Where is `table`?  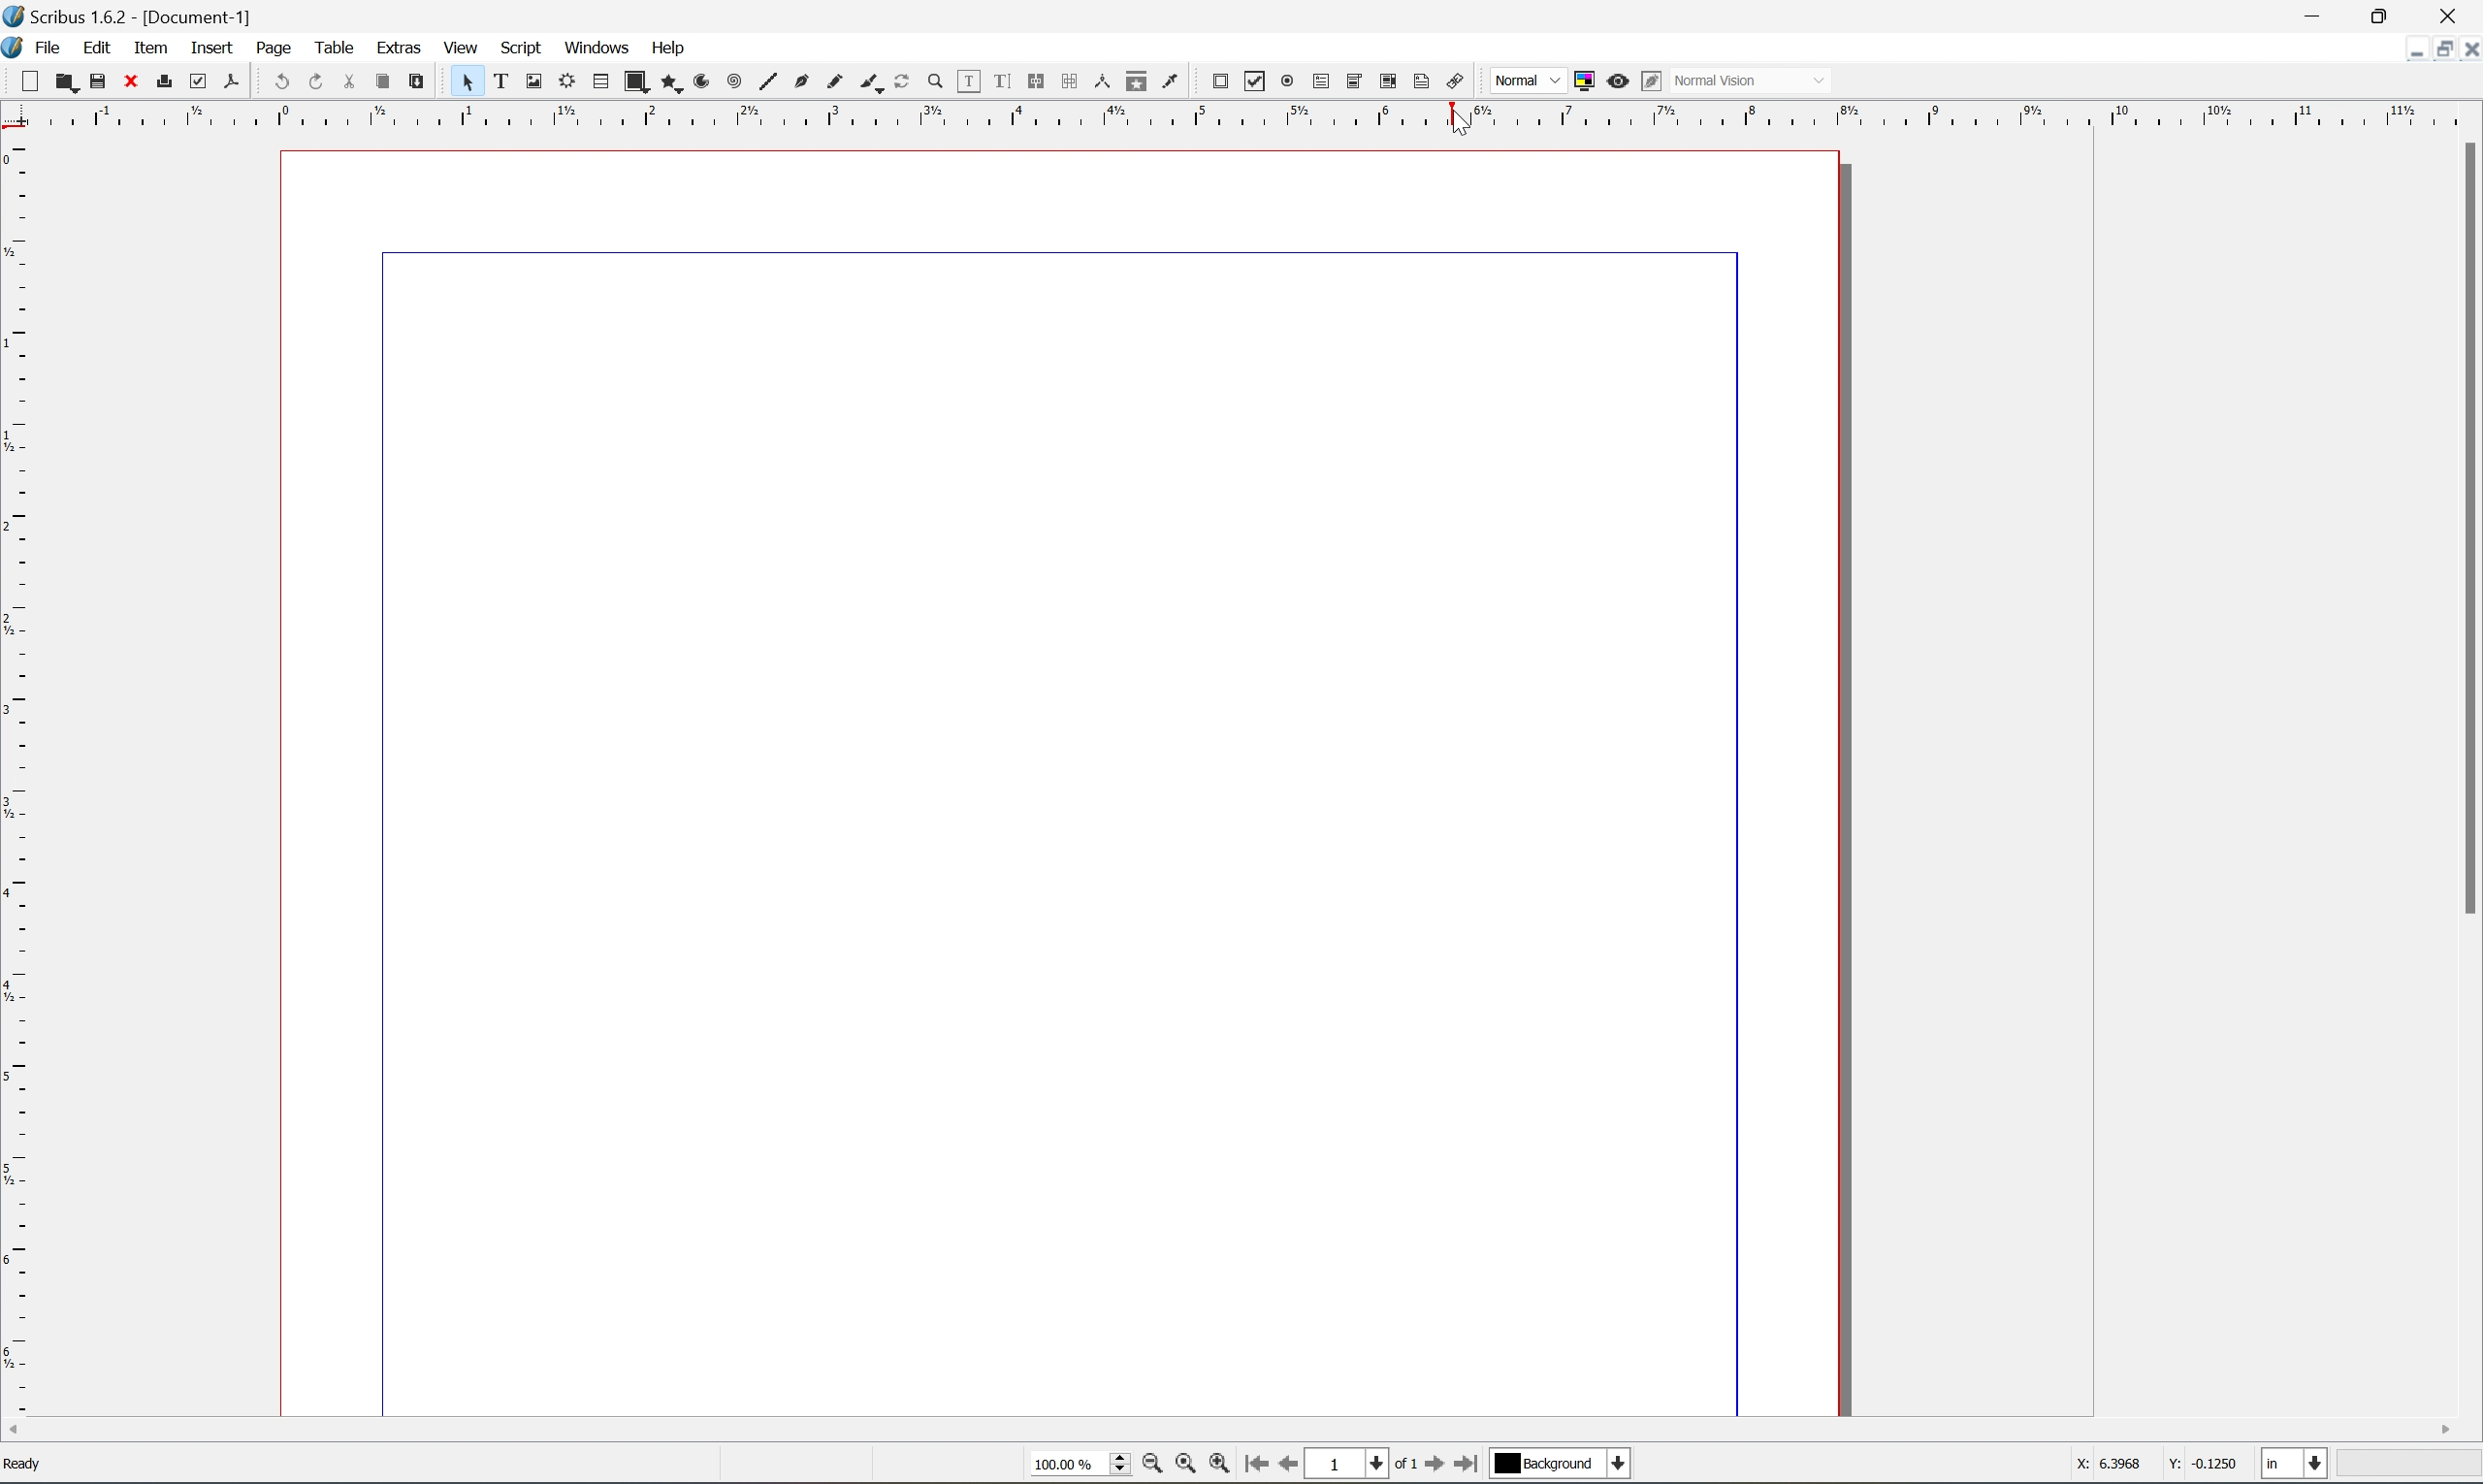 table is located at coordinates (332, 41).